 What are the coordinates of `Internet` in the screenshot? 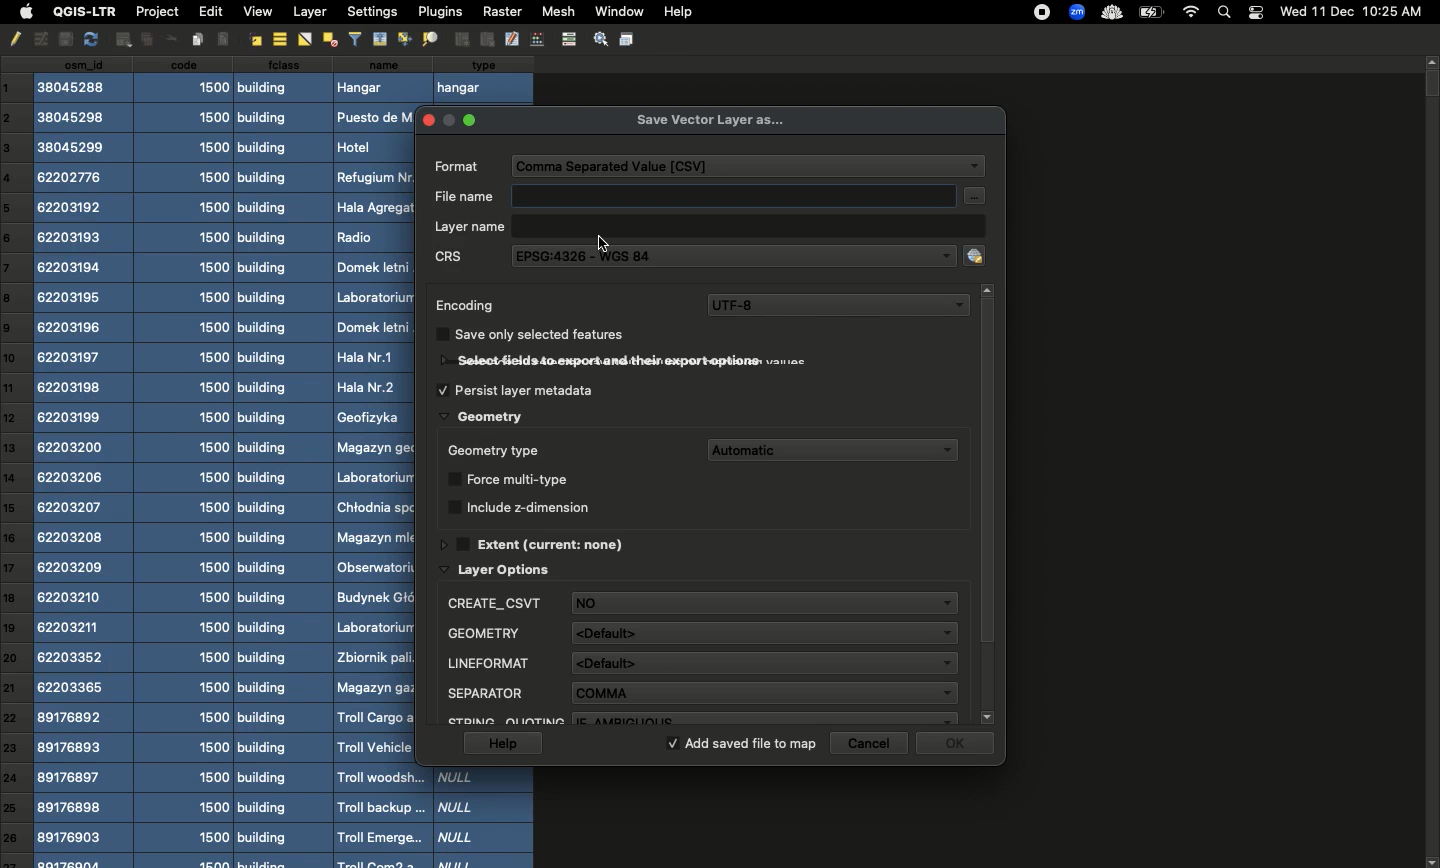 It's located at (1190, 12).